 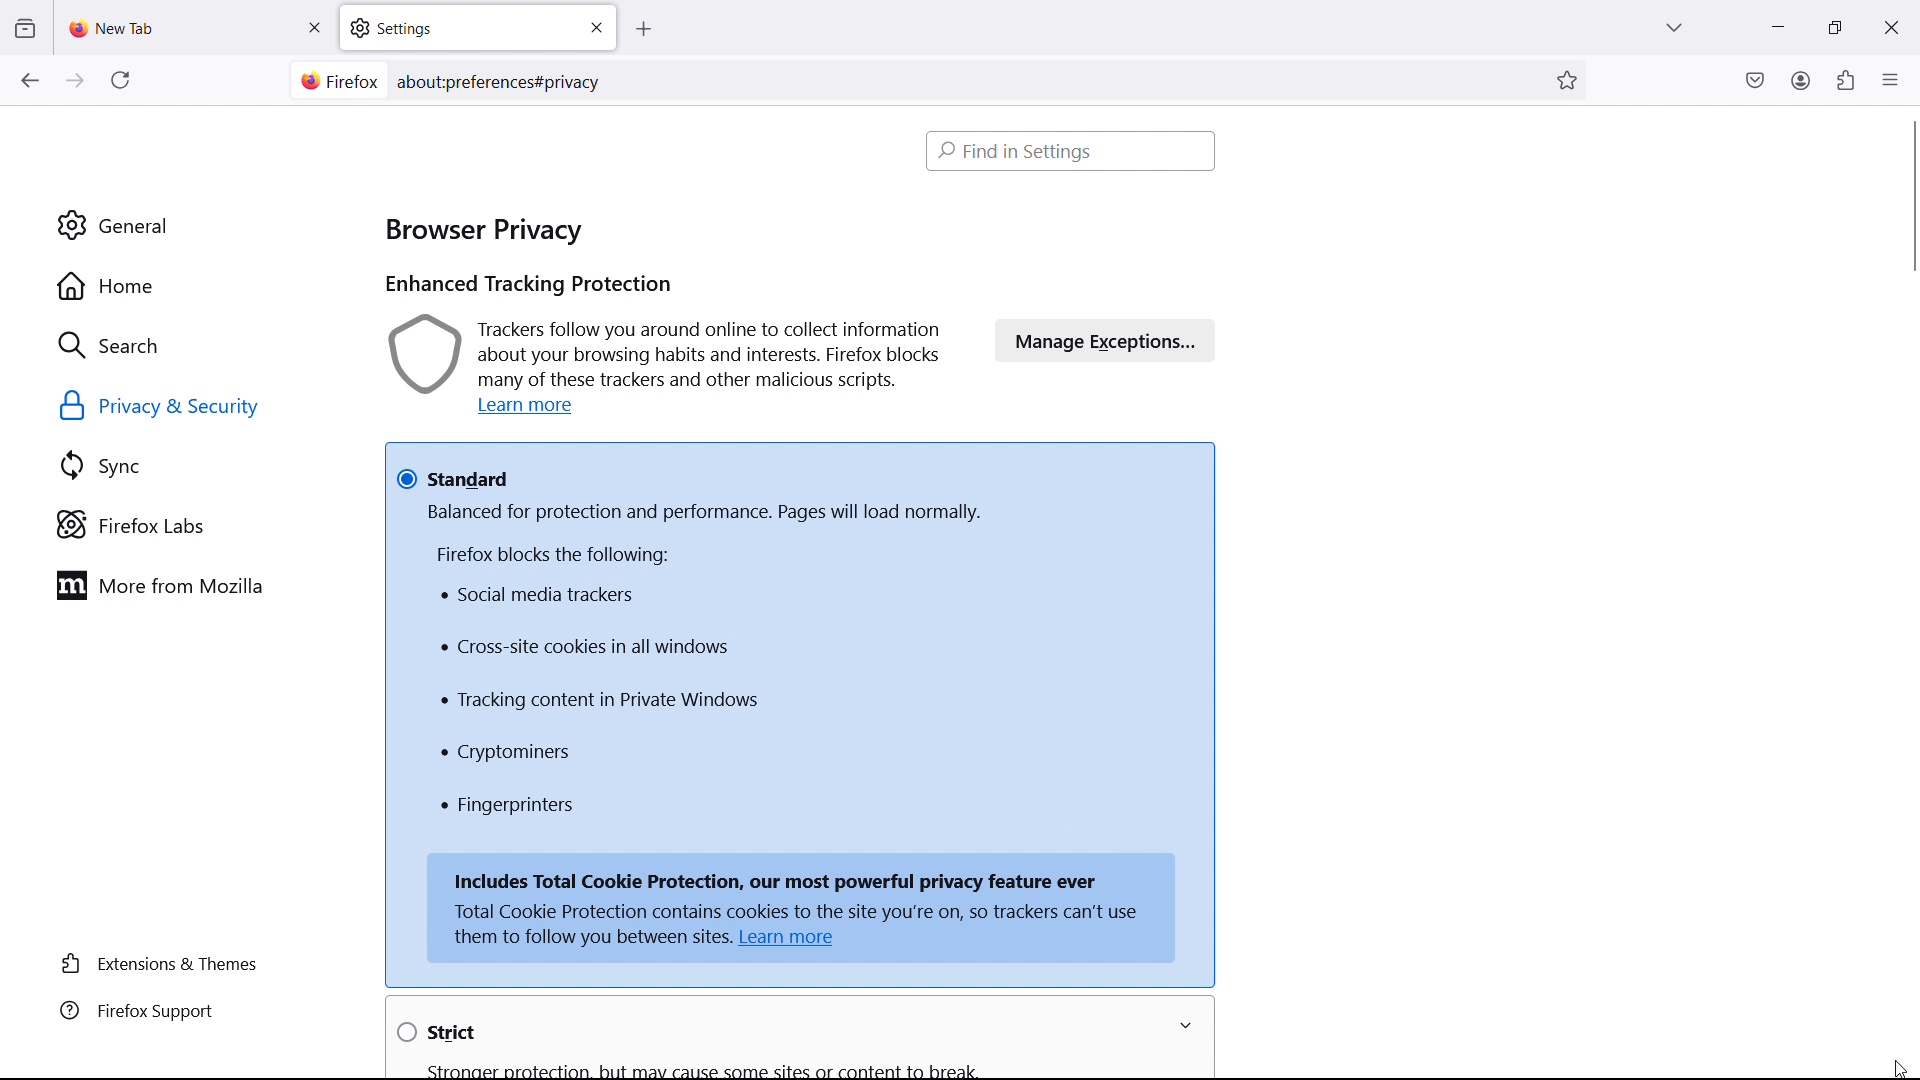 I want to click on browser privacy, so click(x=483, y=225).